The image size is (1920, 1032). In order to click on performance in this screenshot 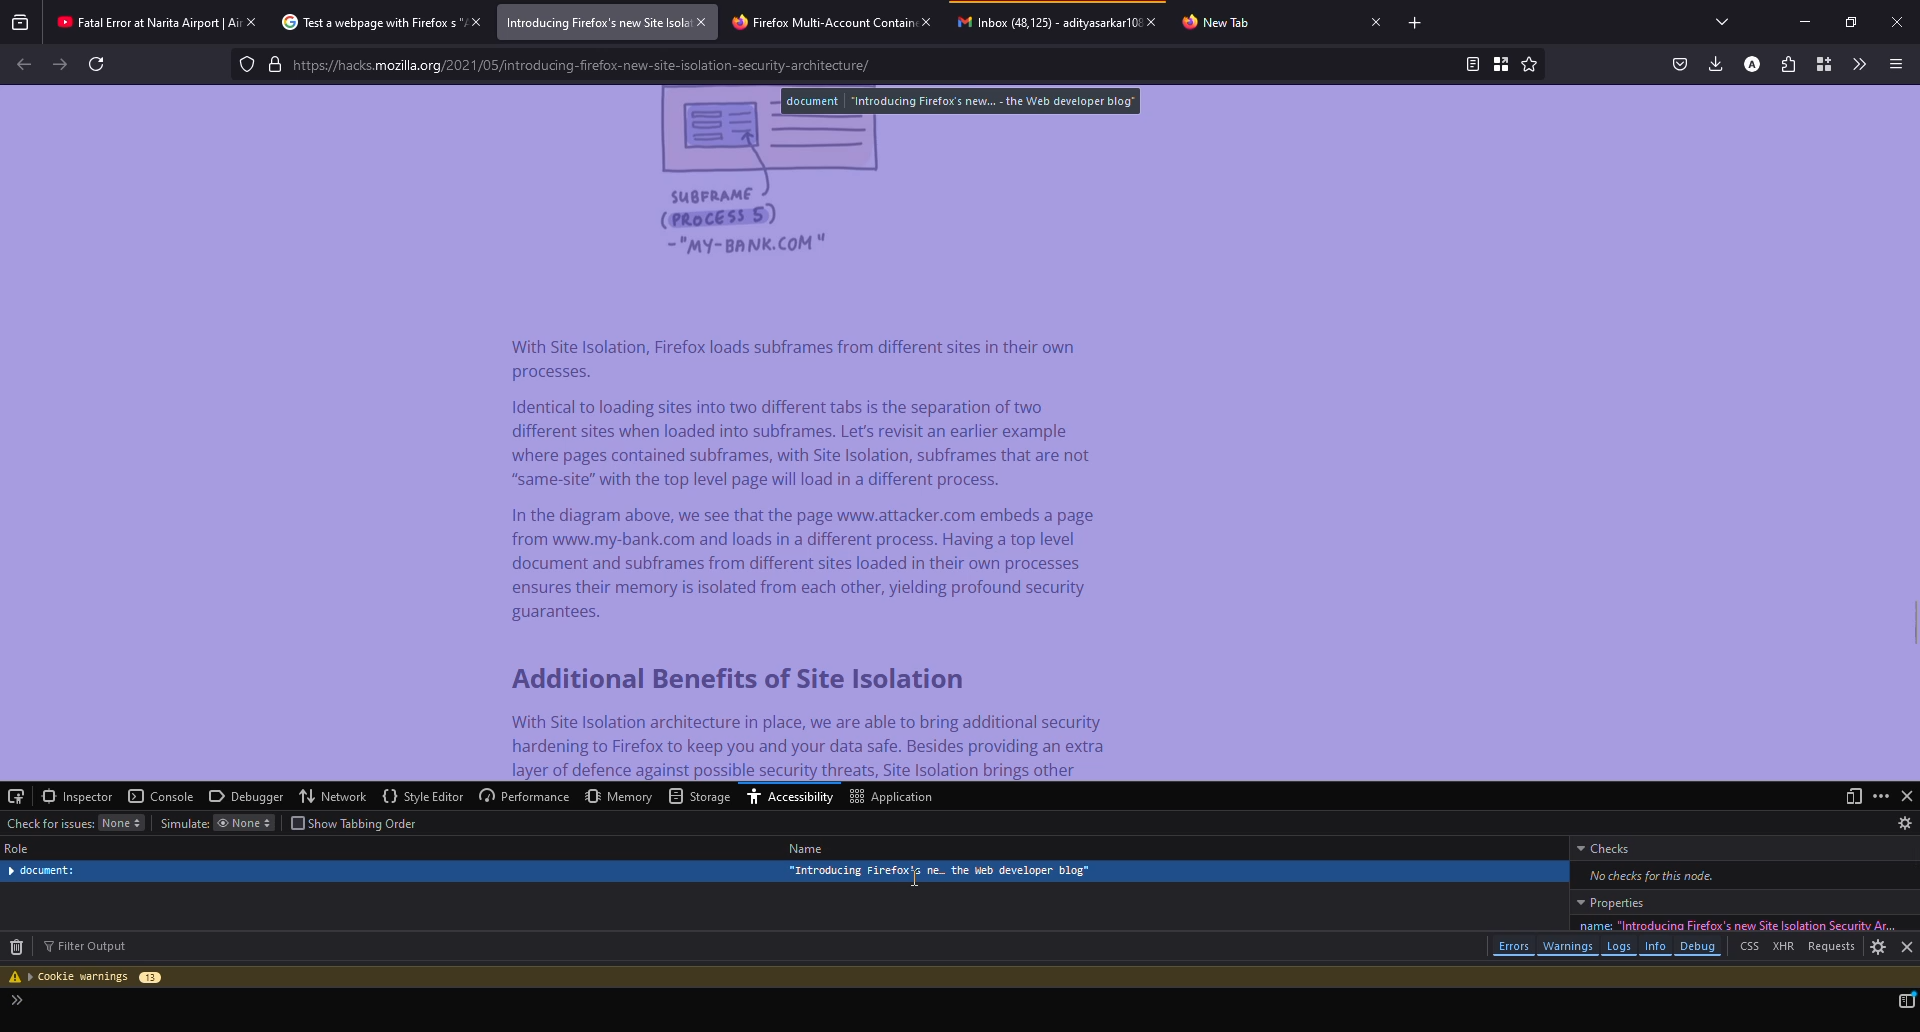, I will do `click(525, 796)`.